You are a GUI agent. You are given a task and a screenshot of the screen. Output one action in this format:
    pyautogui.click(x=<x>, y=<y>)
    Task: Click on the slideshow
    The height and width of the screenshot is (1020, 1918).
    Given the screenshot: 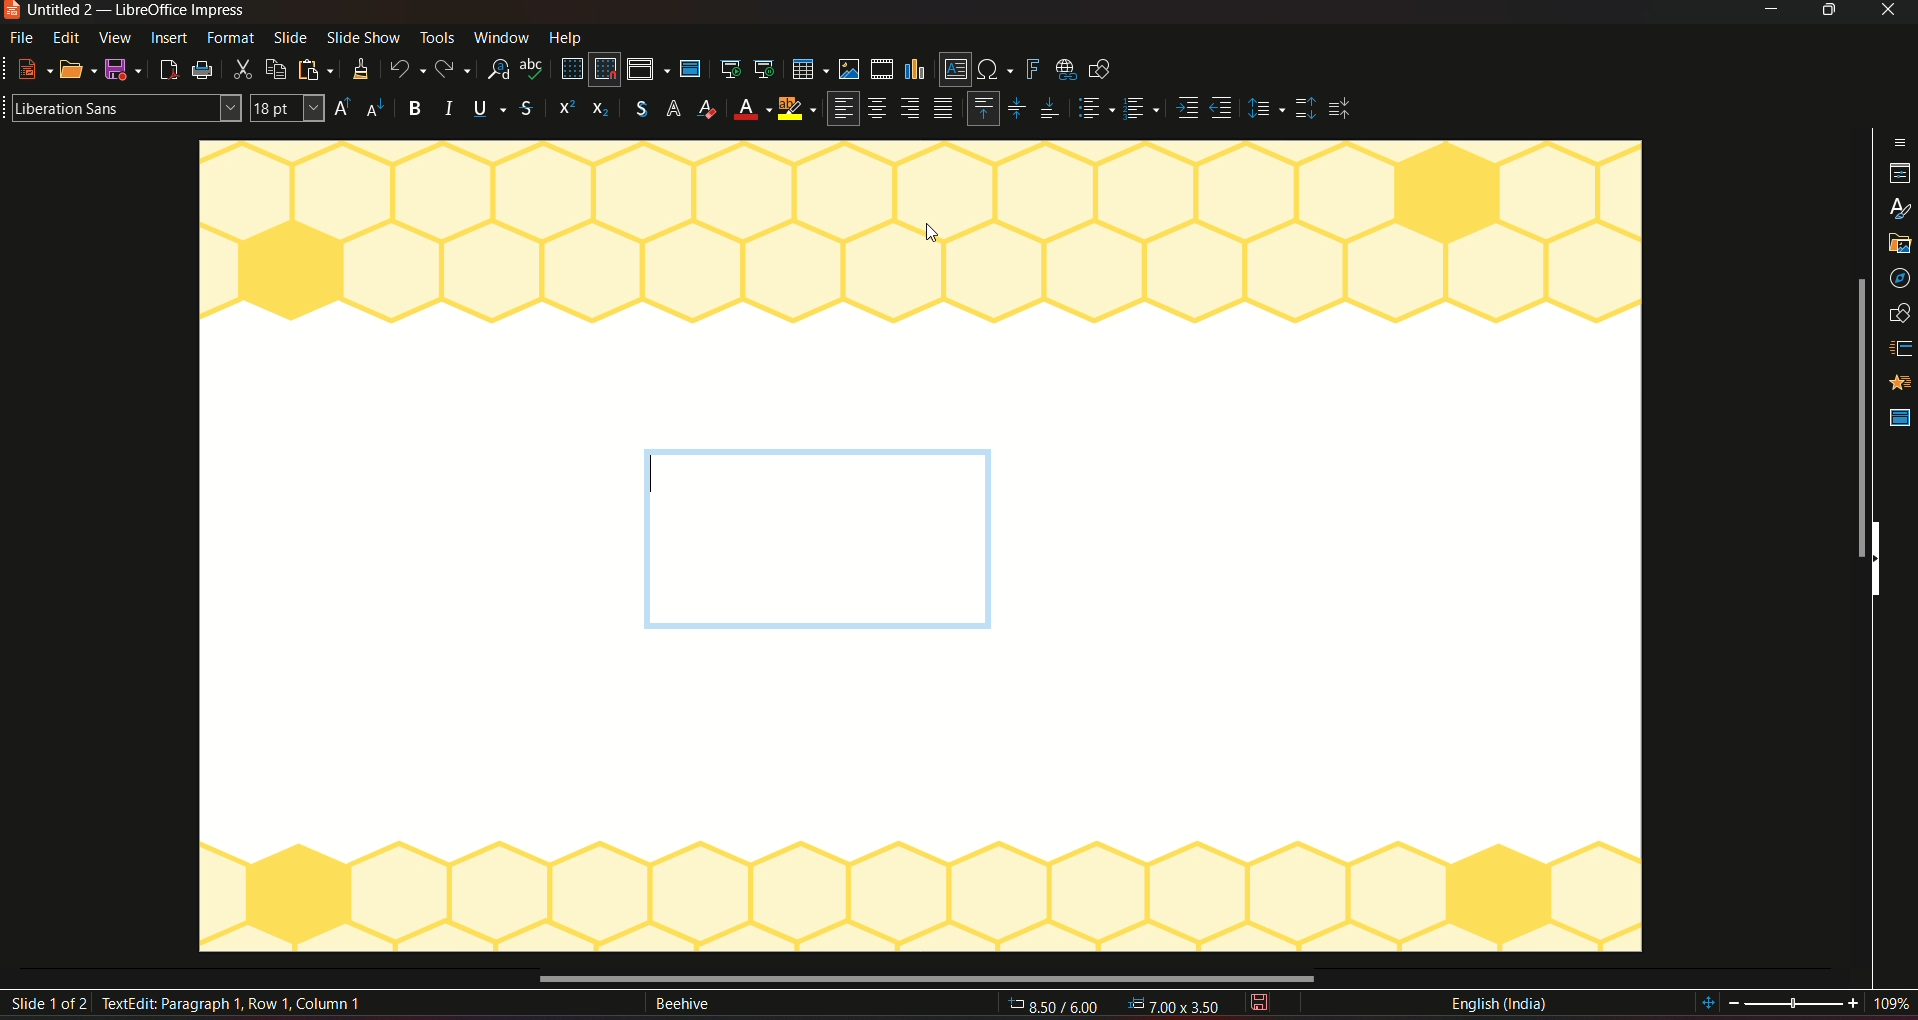 What is the action you would take?
    pyautogui.click(x=363, y=39)
    